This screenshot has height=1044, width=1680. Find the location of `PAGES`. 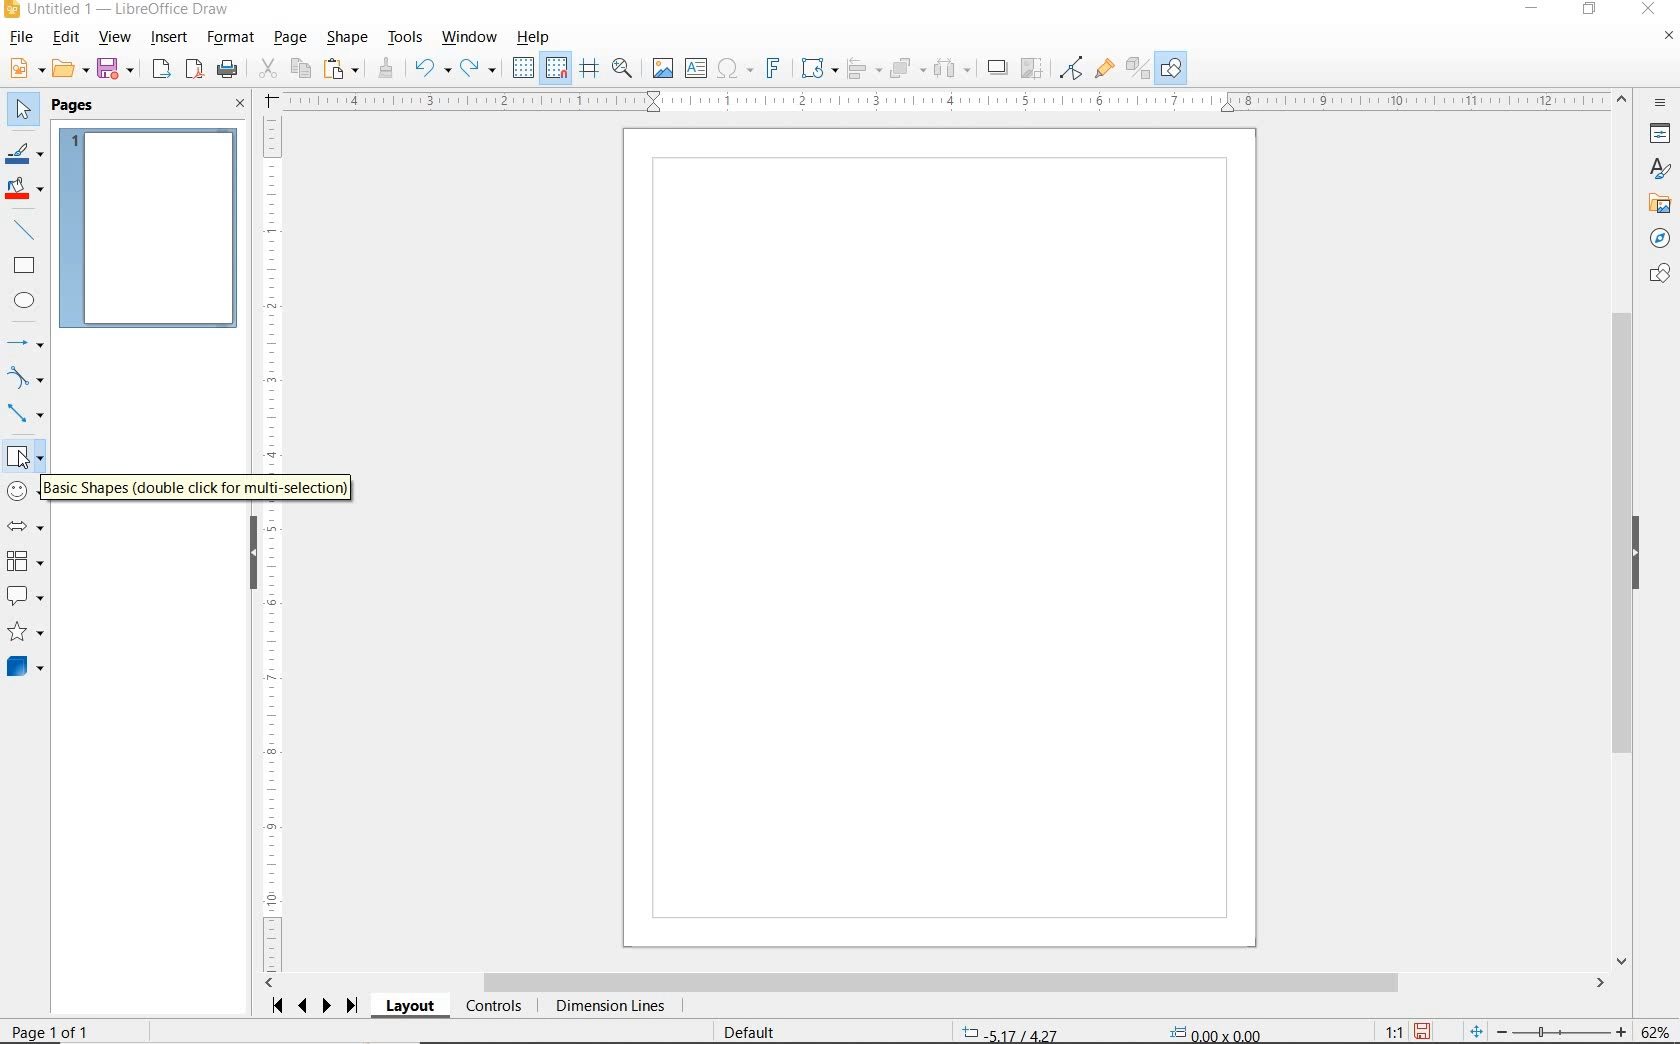

PAGES is located at coordinates (75, 107).